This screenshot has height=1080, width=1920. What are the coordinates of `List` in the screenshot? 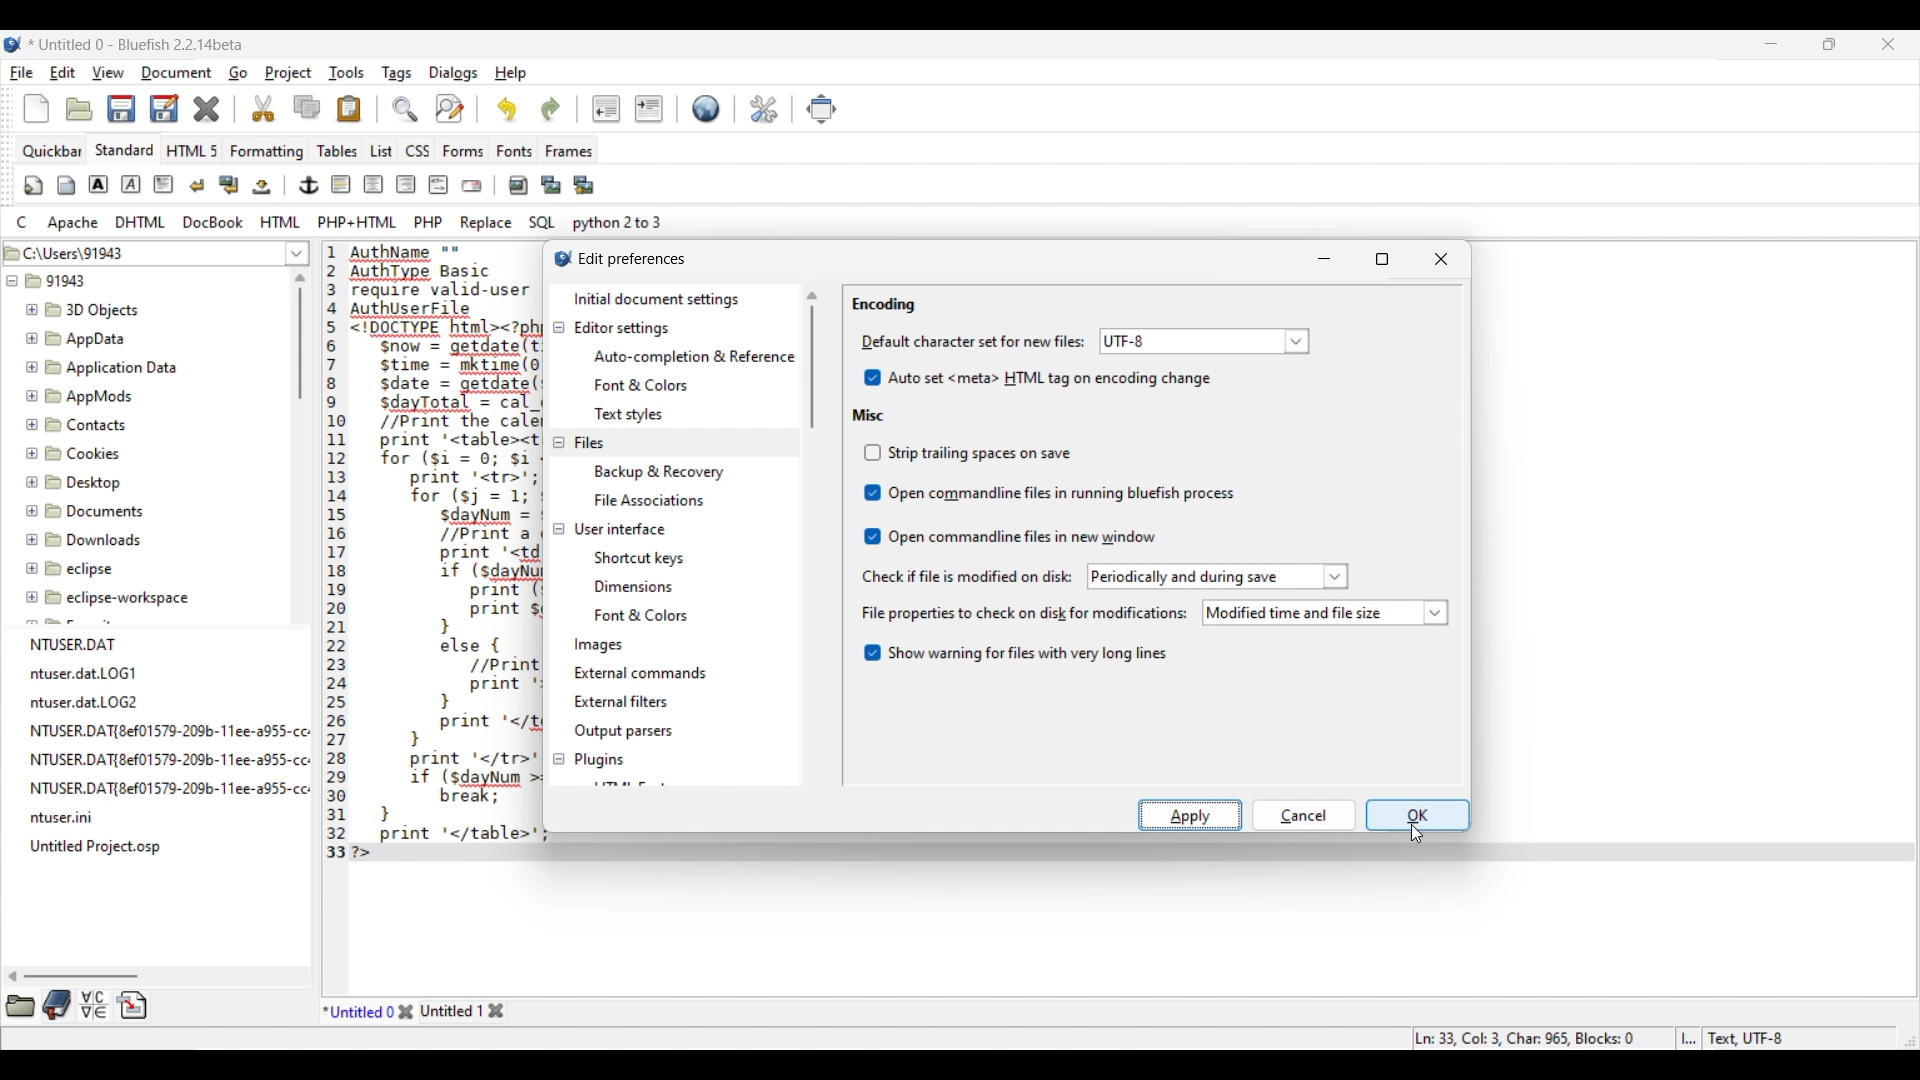 It's located at (382, 151).